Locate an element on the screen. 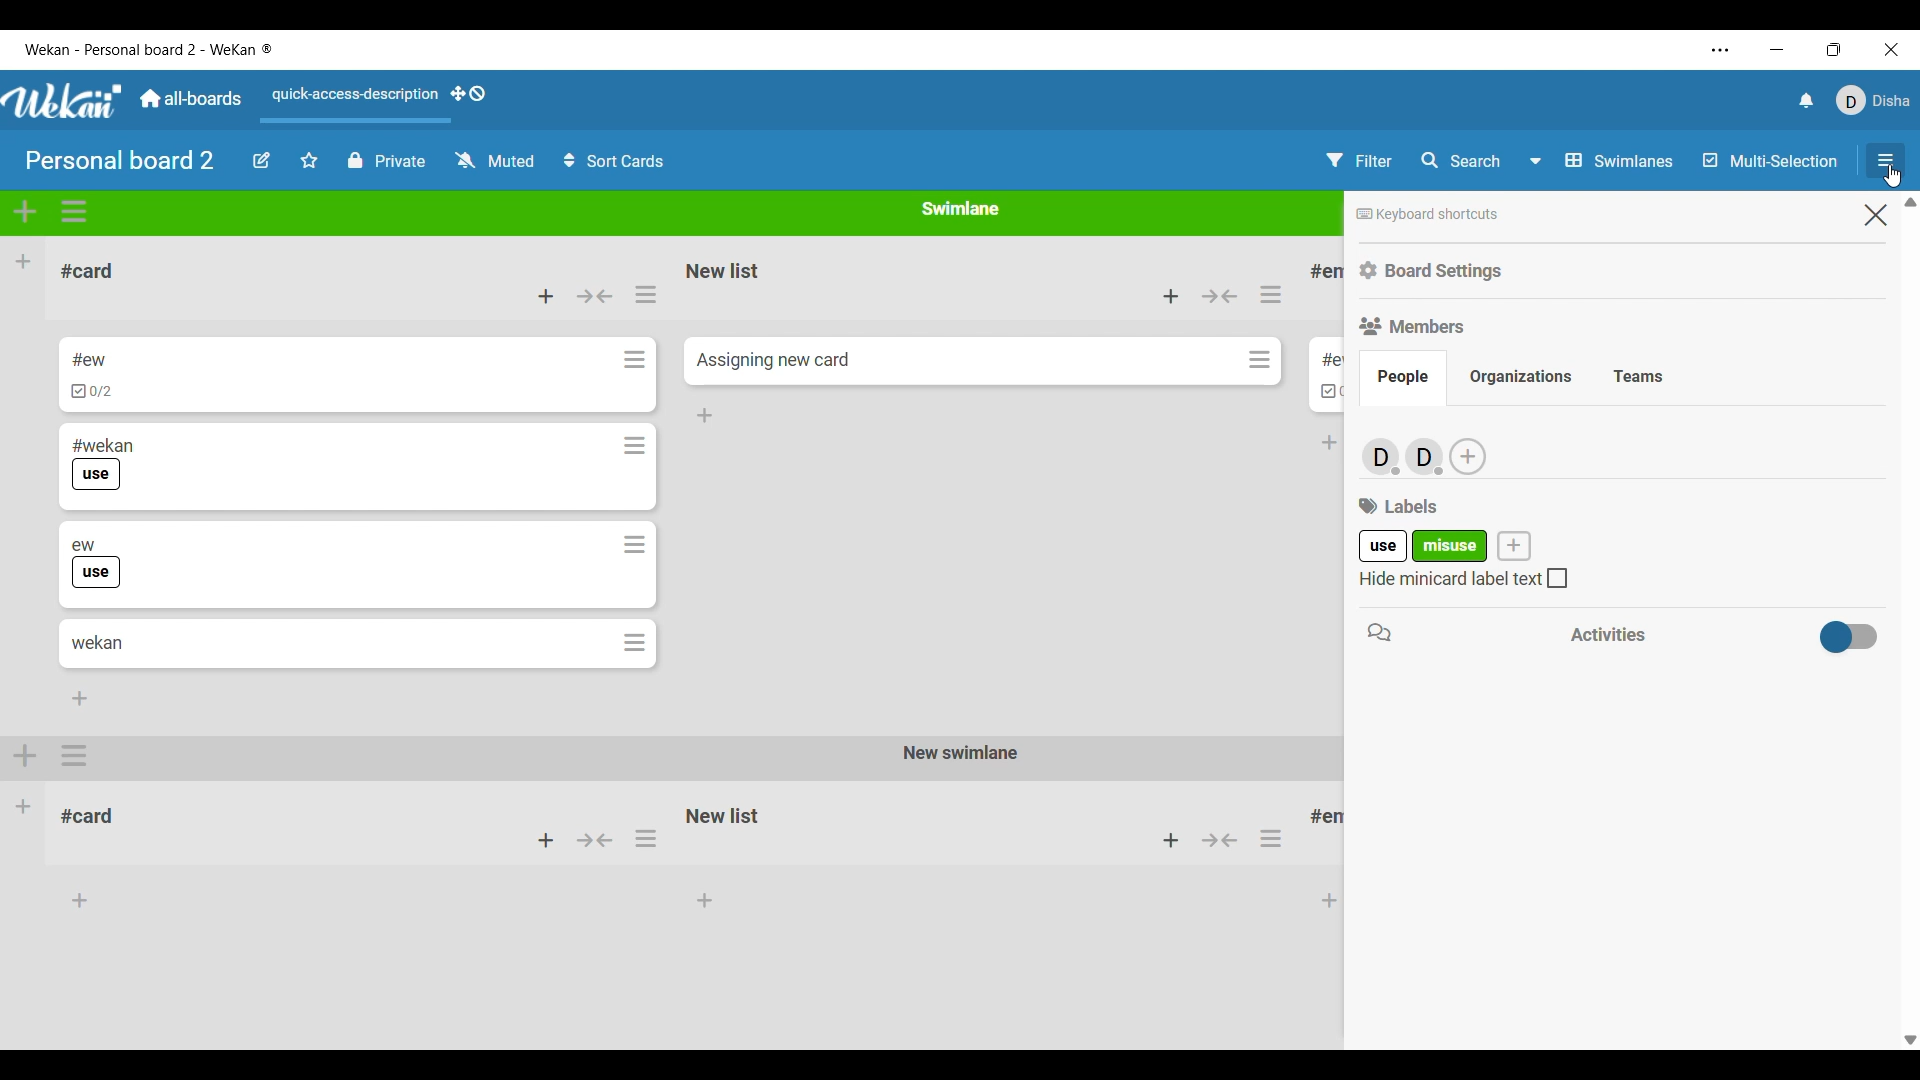 This screenshot has height=1080, width=1920. List actions is located at coordinates (1271, 294).